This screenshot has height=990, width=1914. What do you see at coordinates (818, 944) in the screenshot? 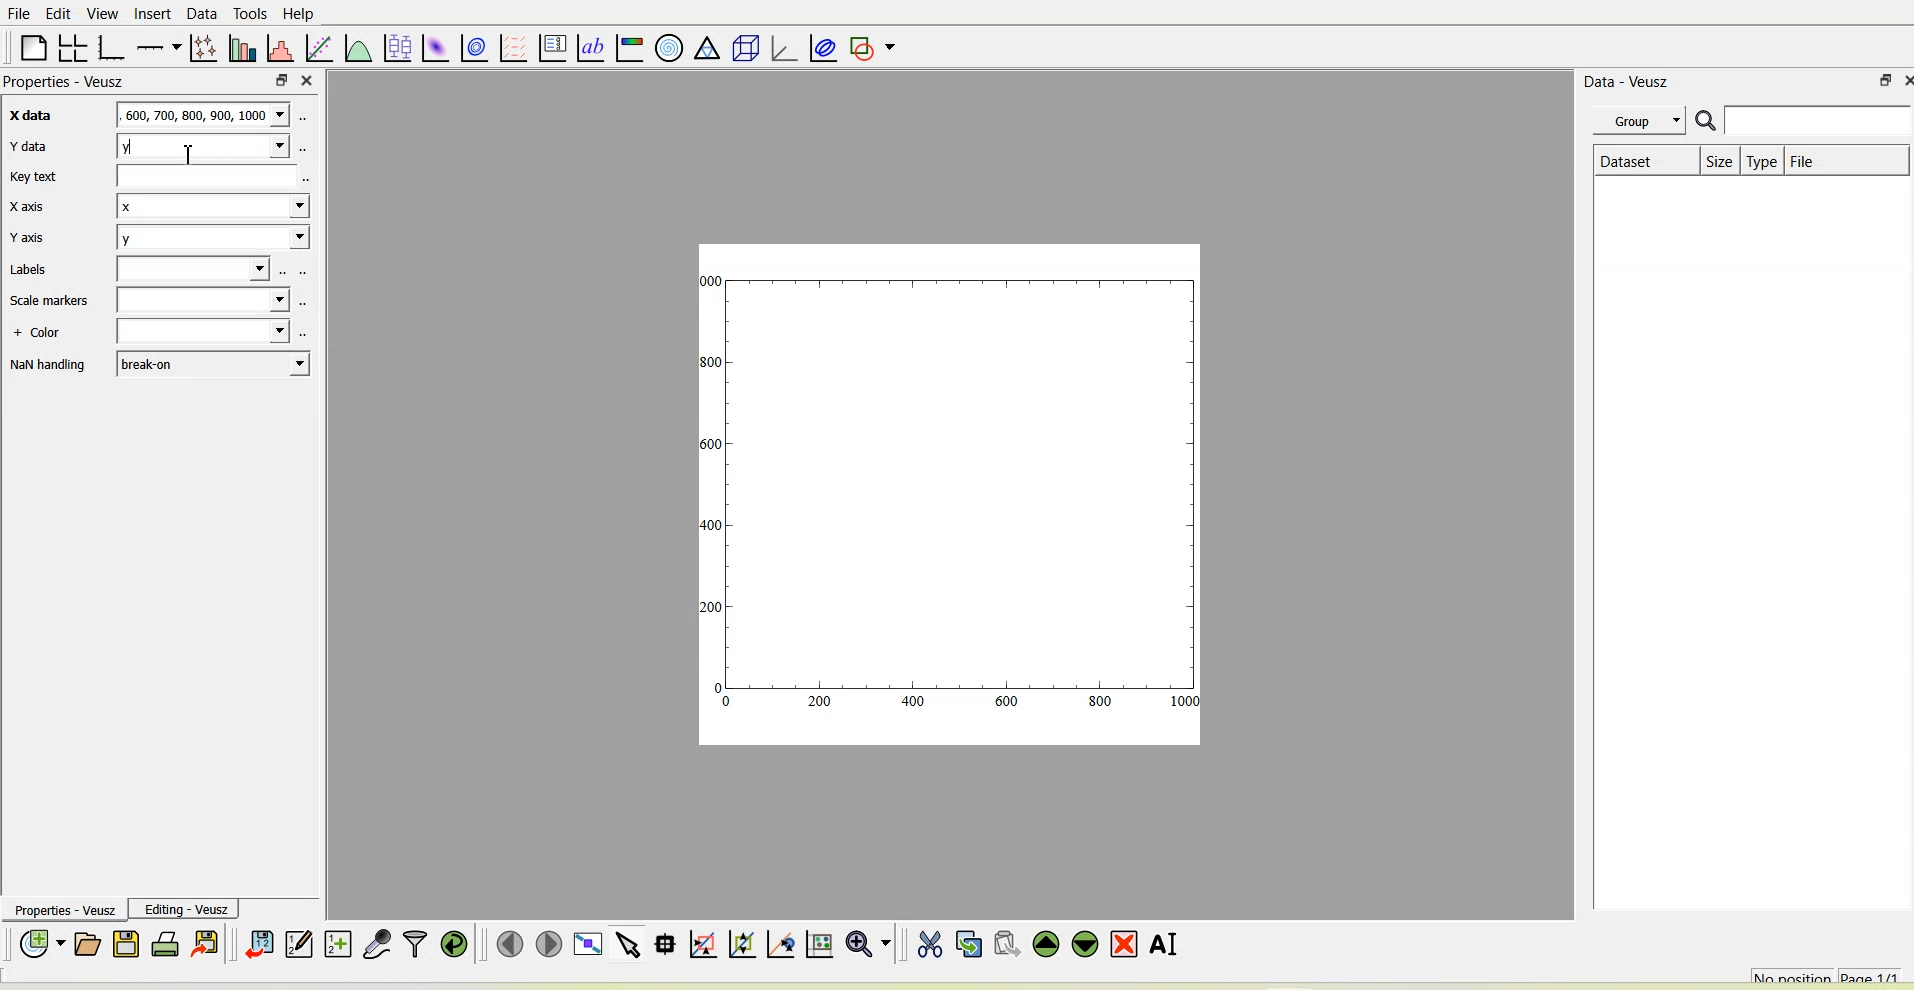
I see `Click to reset graph axes` at bounding box center [818, 944].